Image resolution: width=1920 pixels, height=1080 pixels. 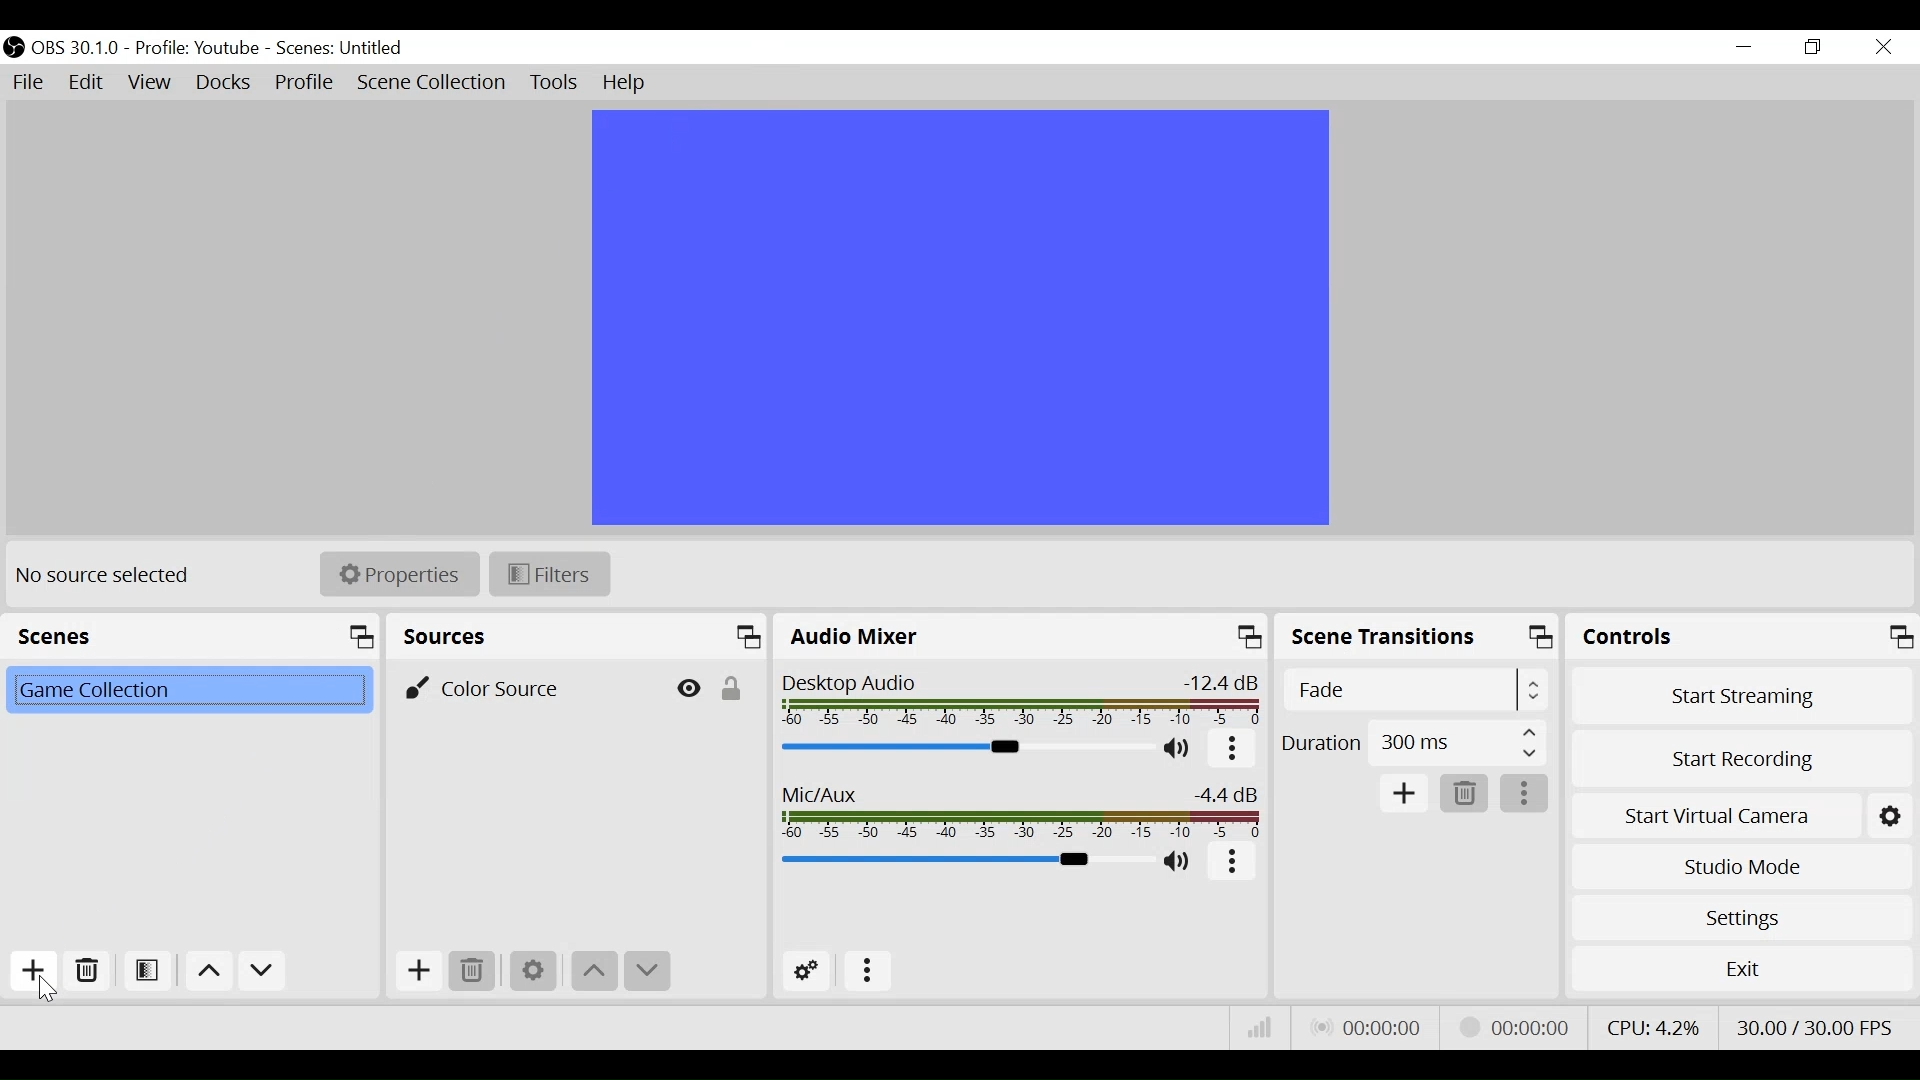 I want to click on Docks, so click(x=223, y=85).